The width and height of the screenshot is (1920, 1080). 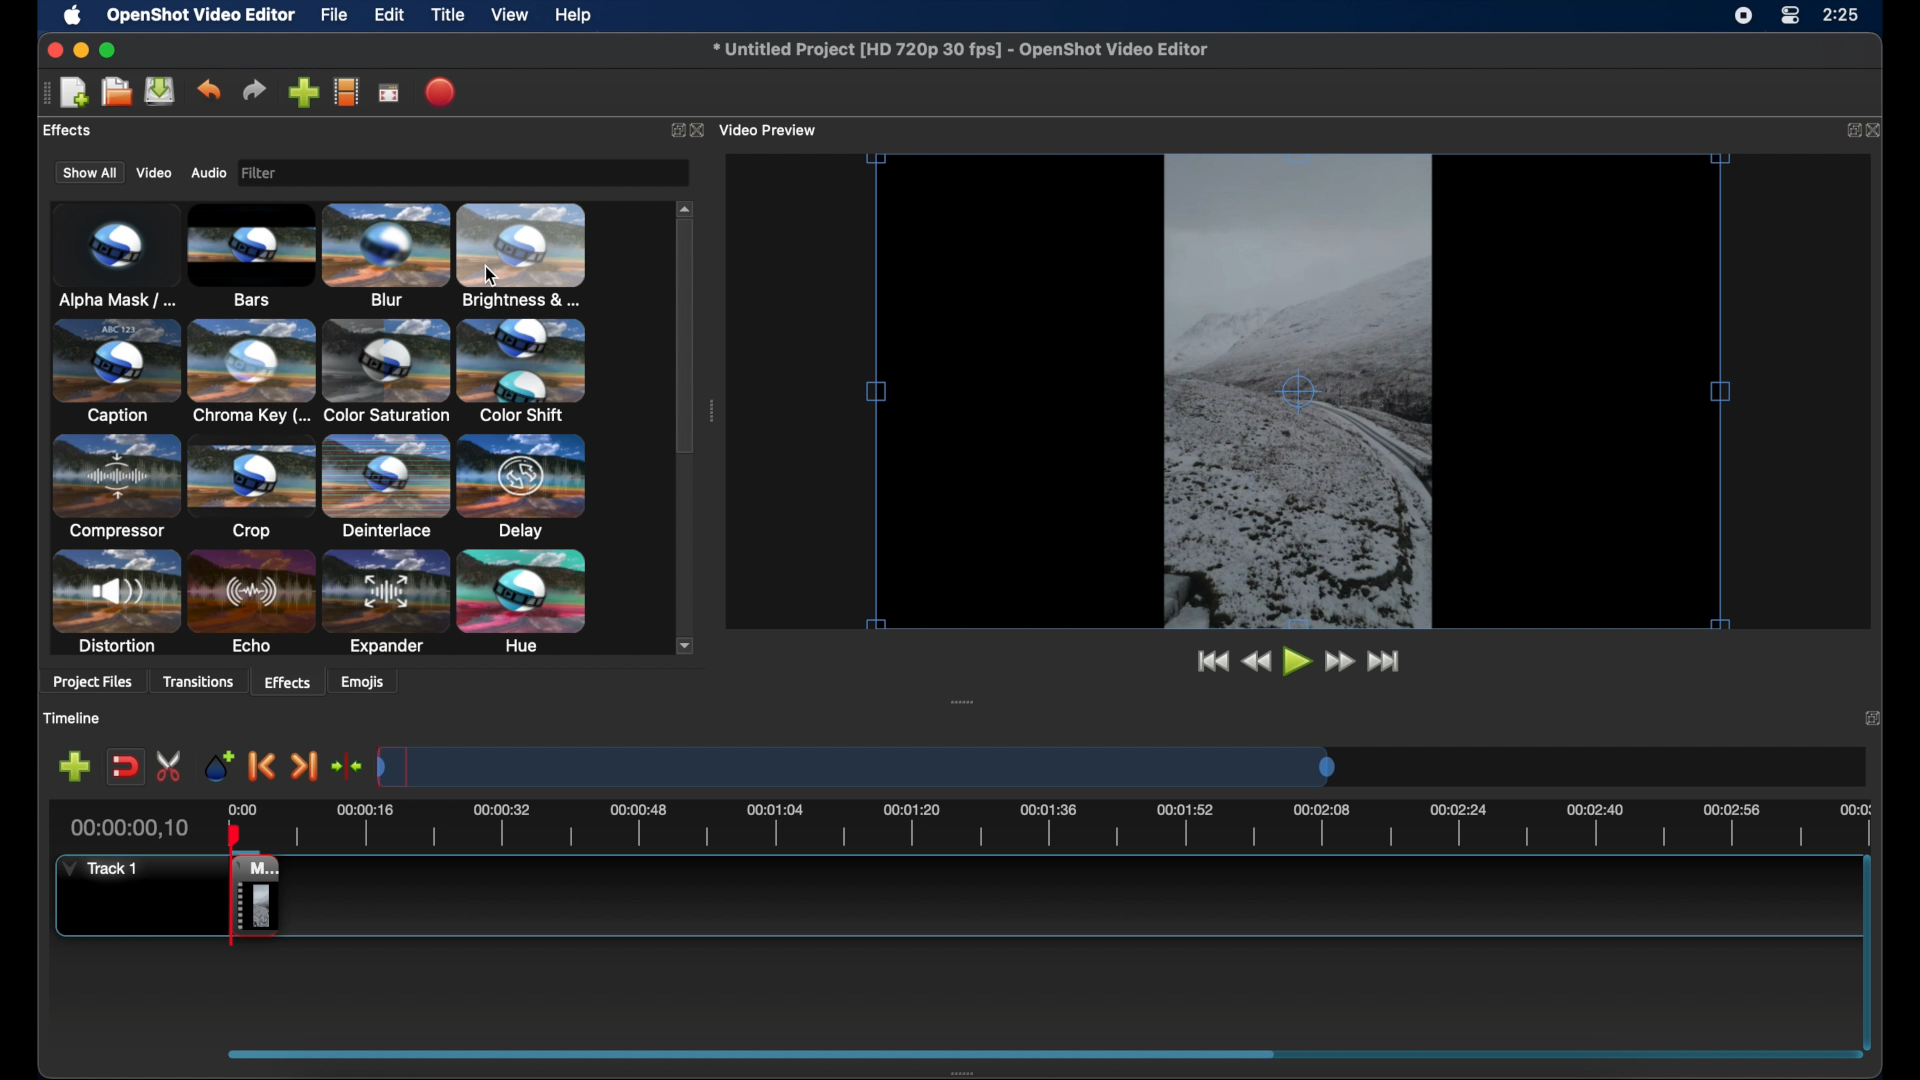 What do you see at coordinates (208, 90) in the screenshot?
I see `undo` at bounding box center [208, 90].